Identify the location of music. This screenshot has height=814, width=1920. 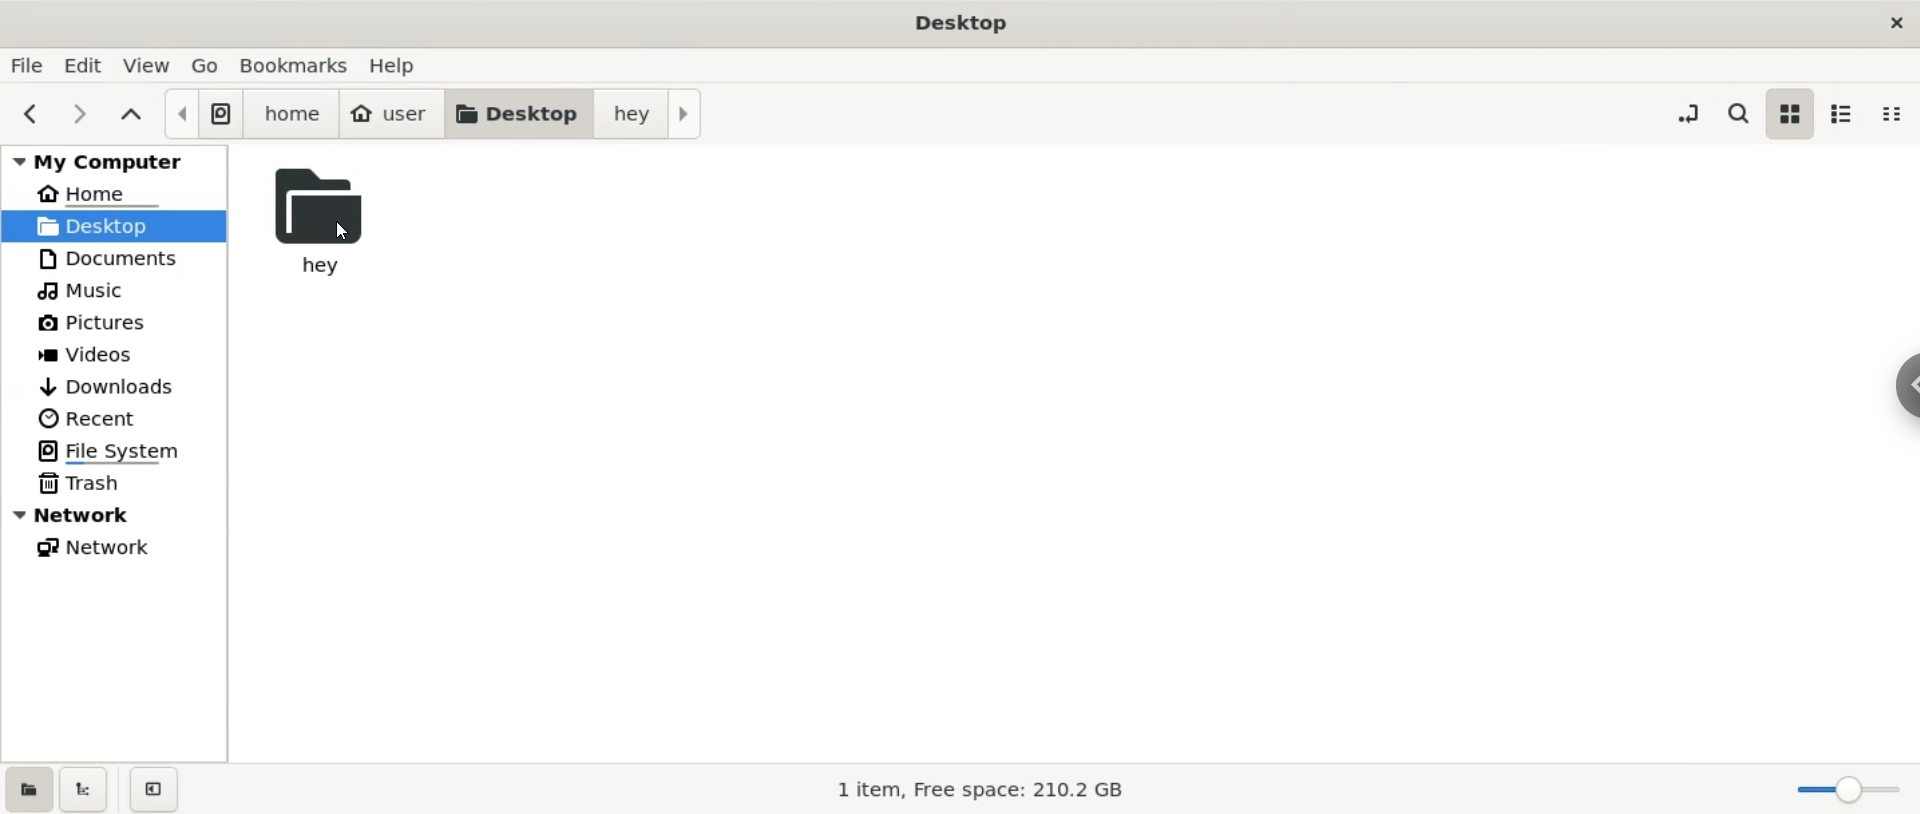
(113, 289).